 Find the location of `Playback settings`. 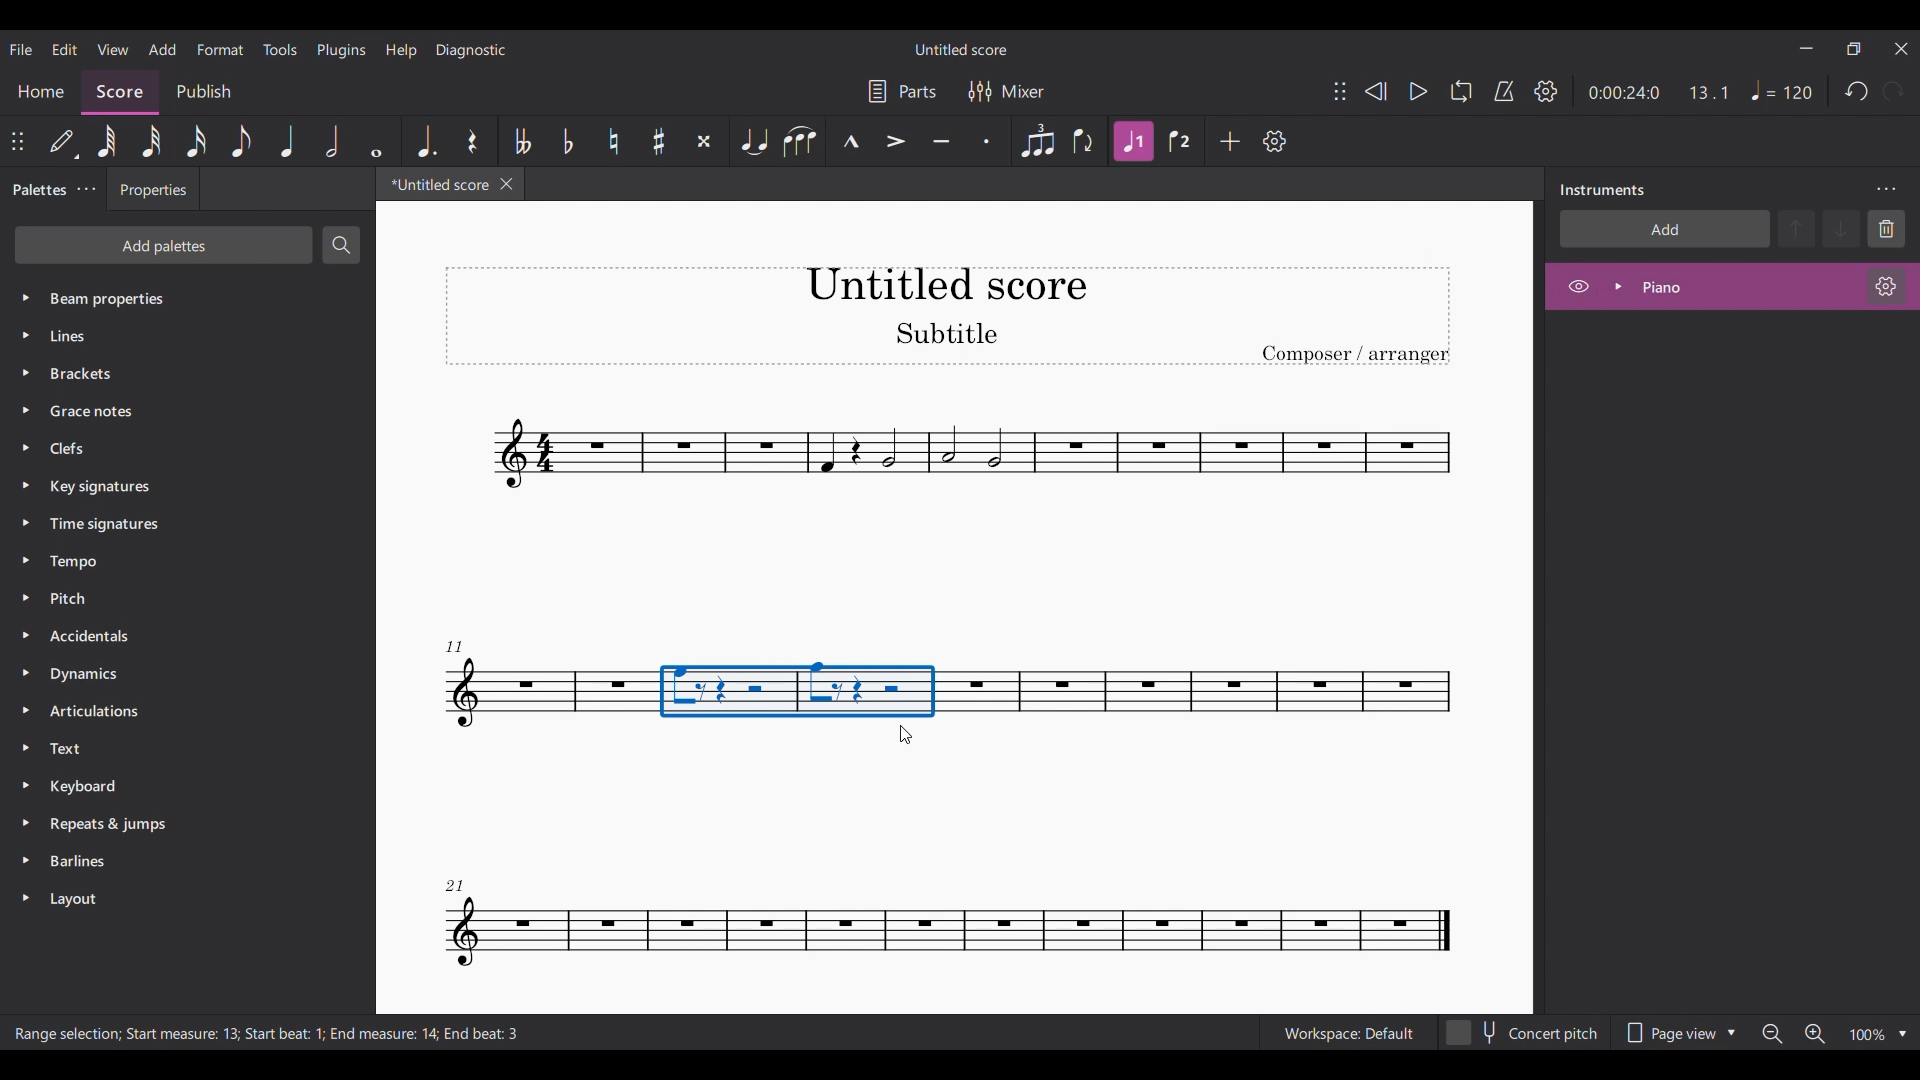

Playback settings is located at coordinates (1545, 91).